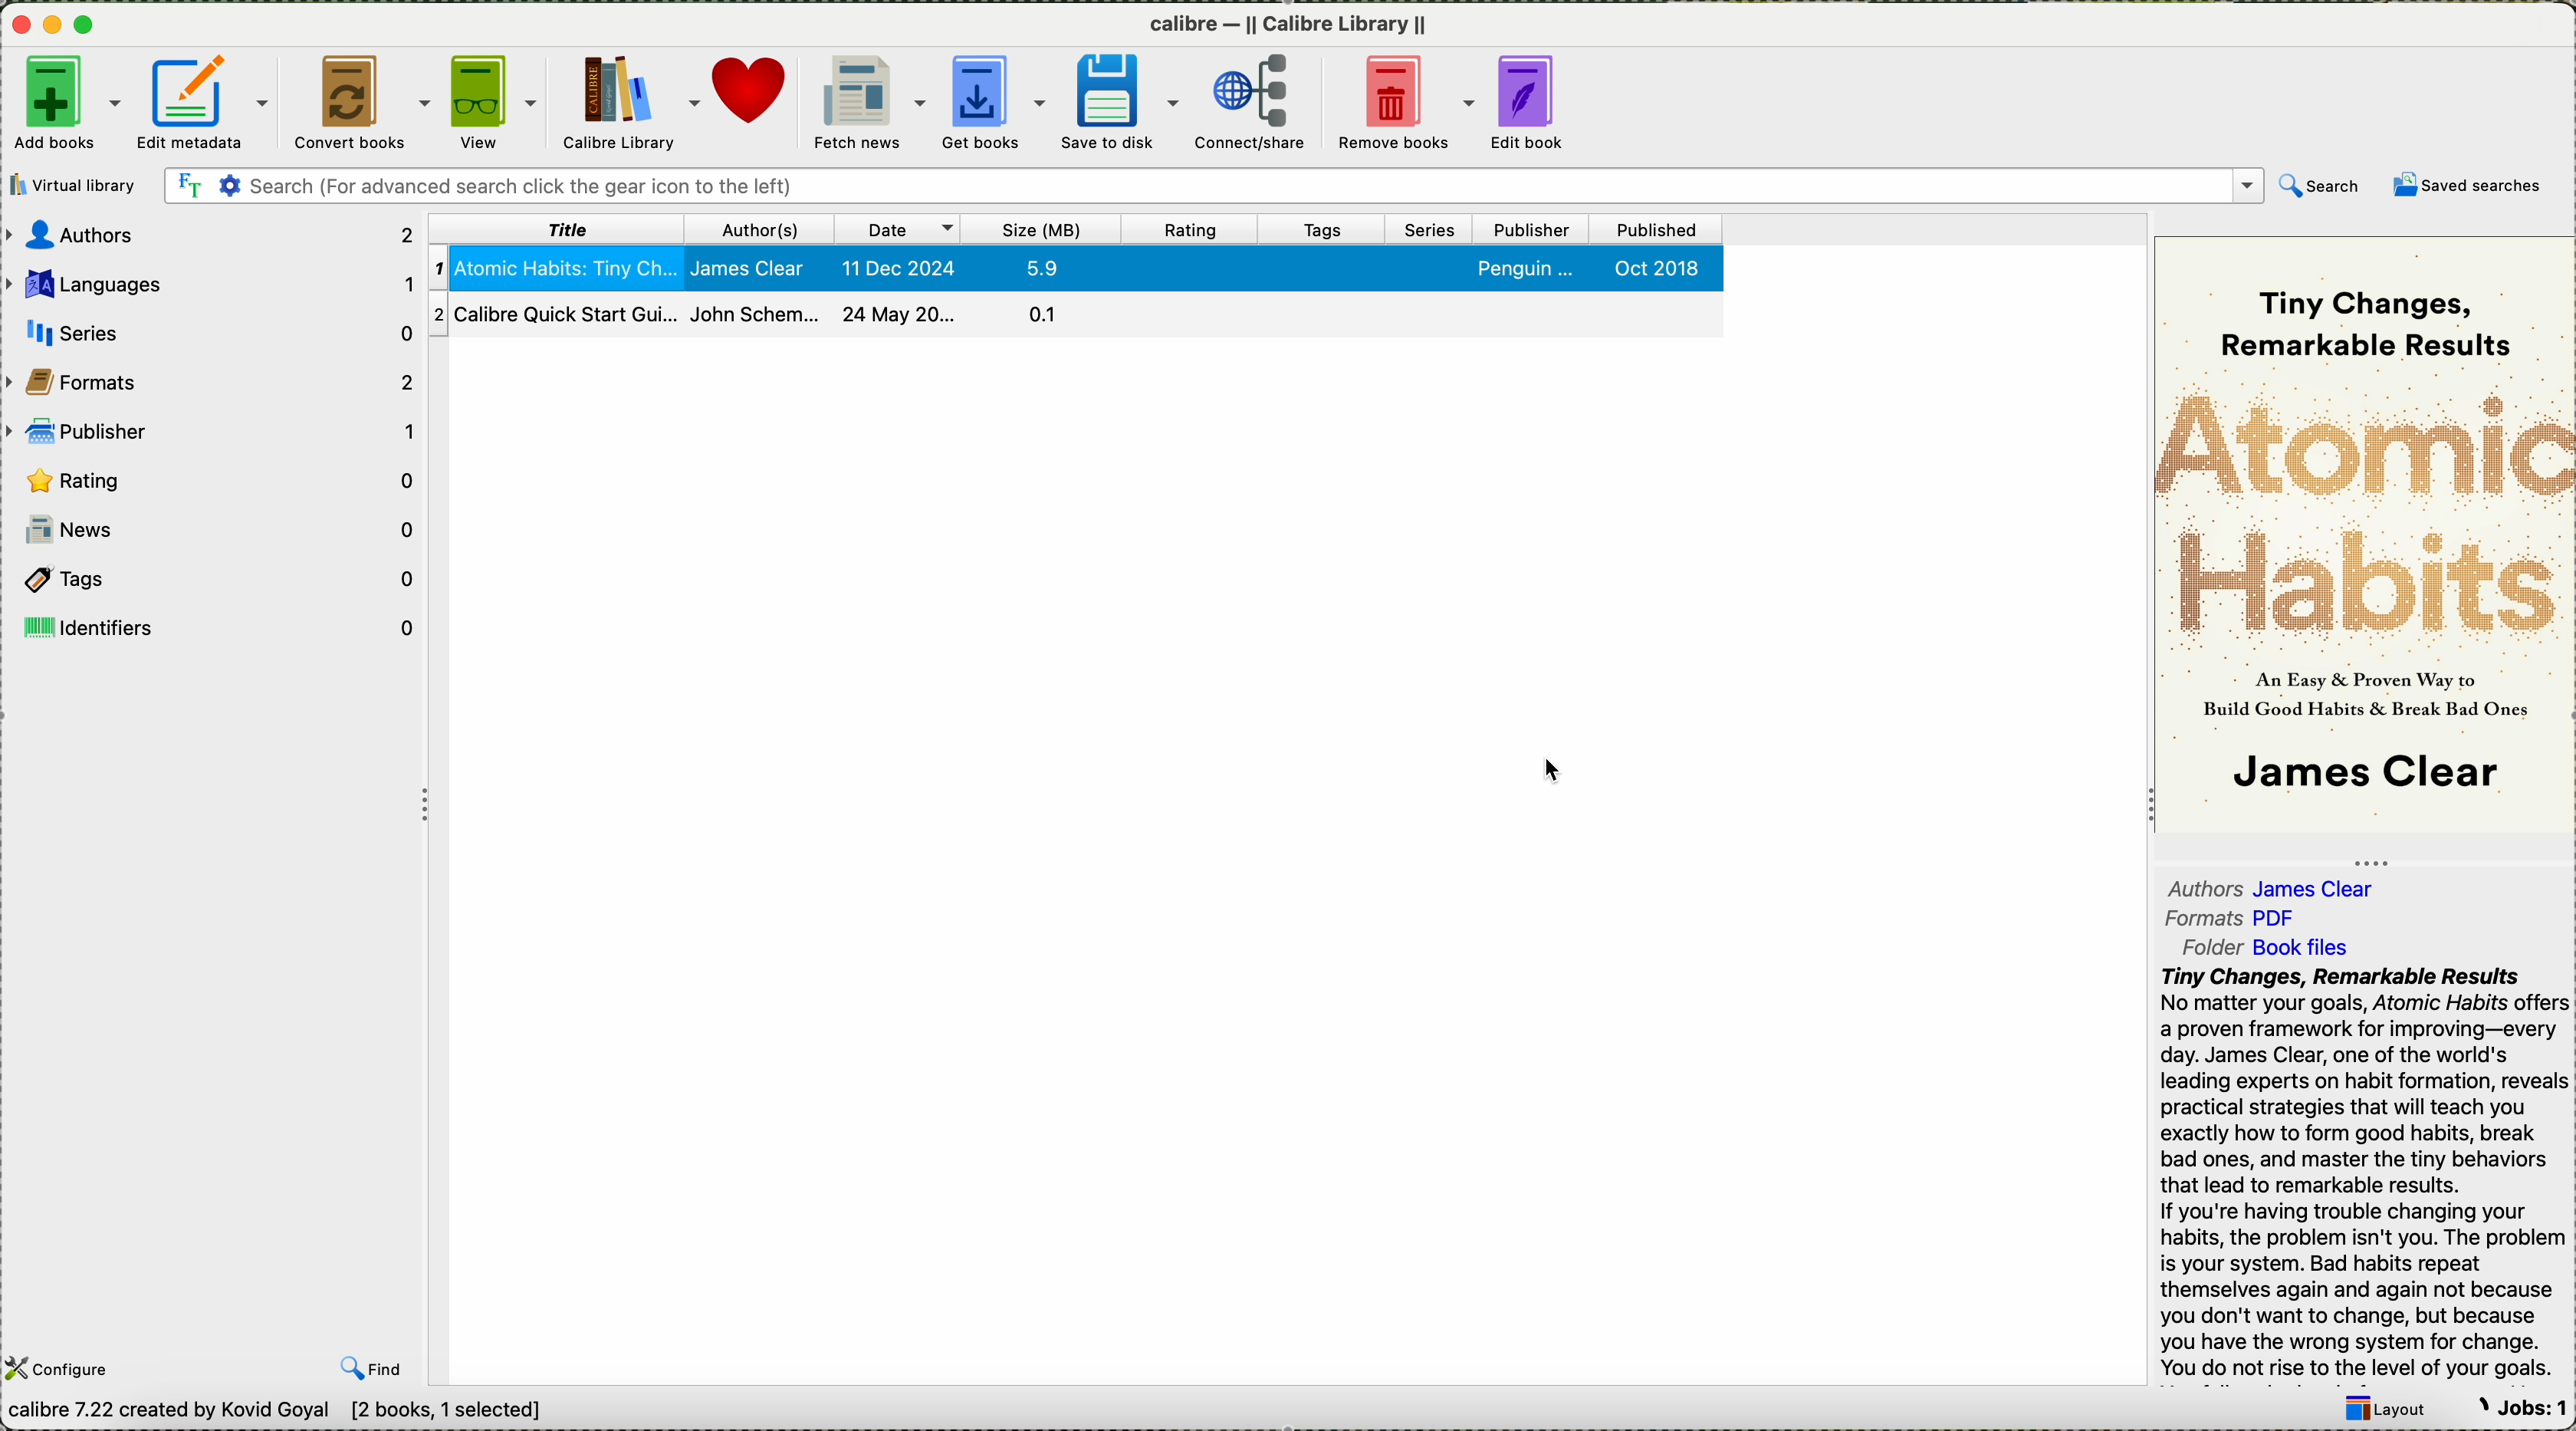 The image size is (2576, 1431). What do you see at coordinates (2533, 1411) in the screenshot?
I see `Jobs: 0` at bounding box center [2533, 1411].